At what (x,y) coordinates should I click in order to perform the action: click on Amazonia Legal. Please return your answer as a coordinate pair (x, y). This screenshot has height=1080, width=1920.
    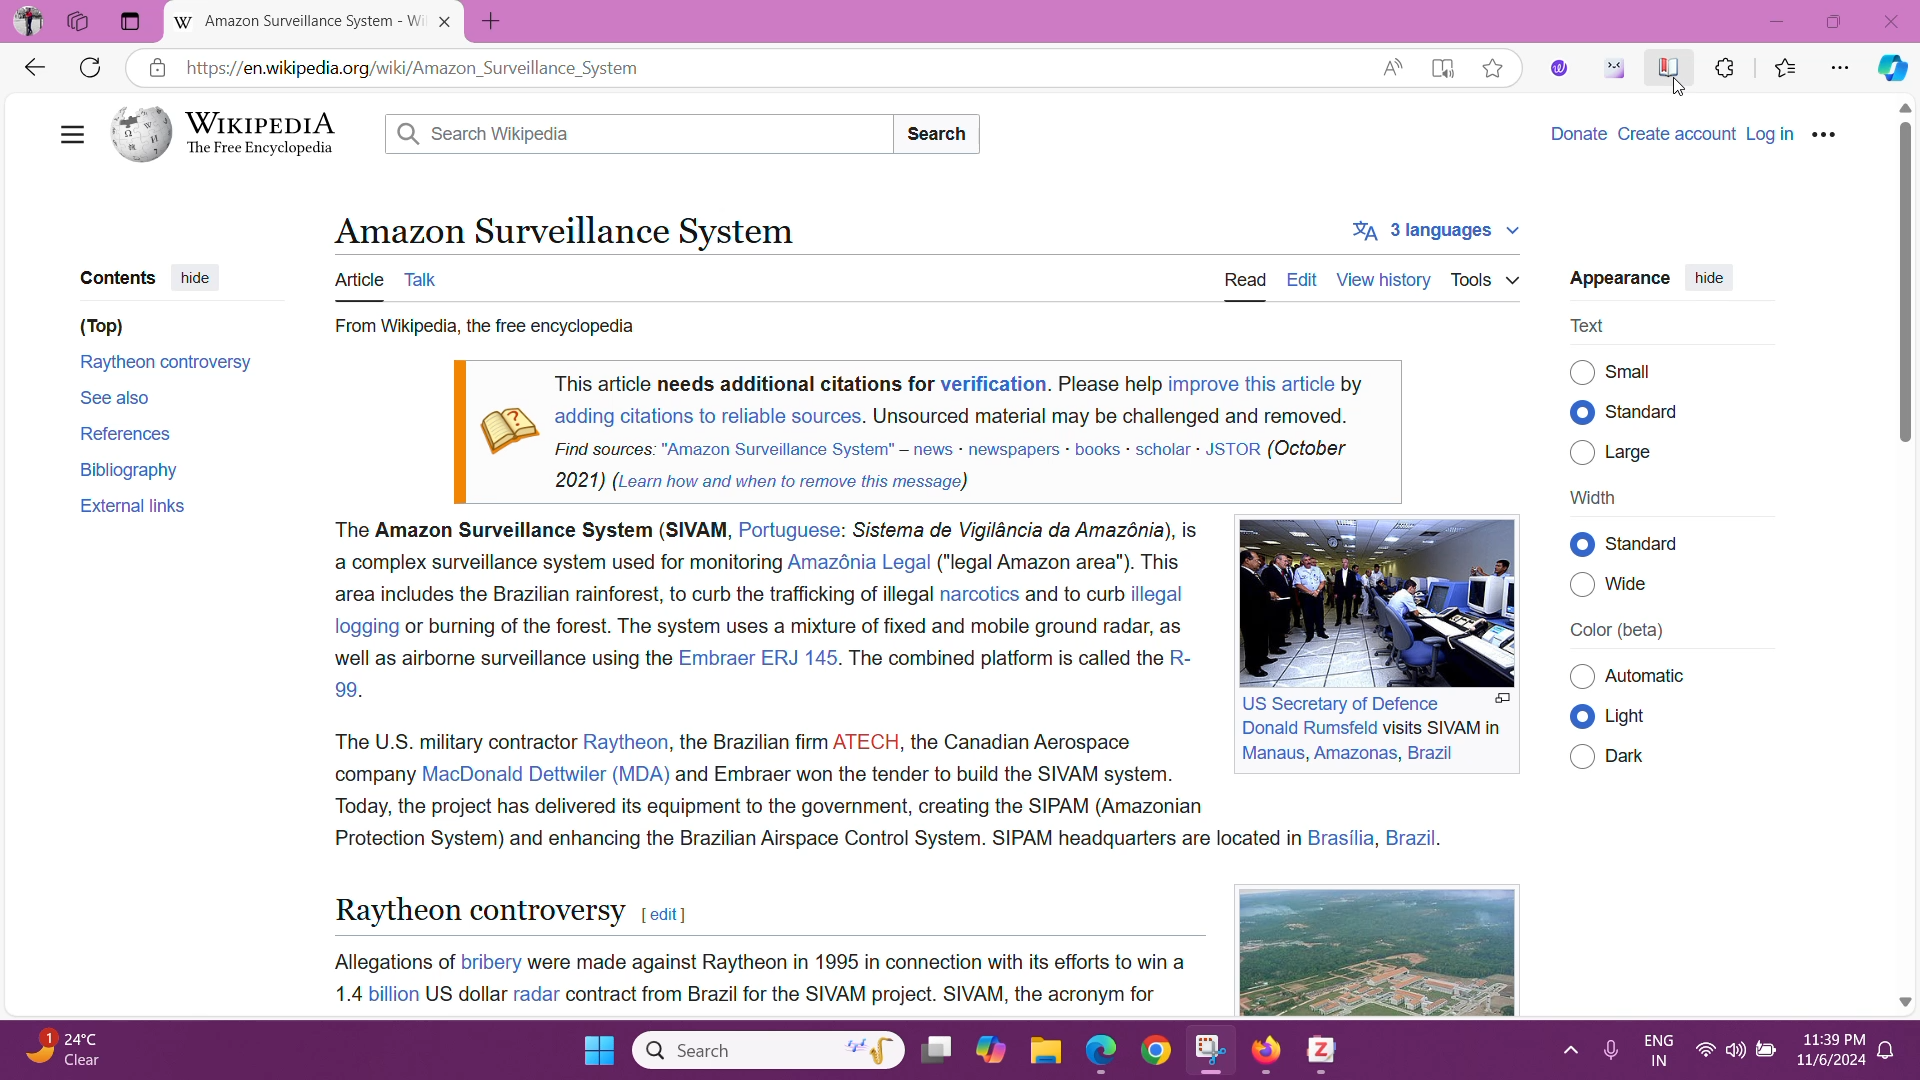
    Looking at the image, I should click on (860, 562).